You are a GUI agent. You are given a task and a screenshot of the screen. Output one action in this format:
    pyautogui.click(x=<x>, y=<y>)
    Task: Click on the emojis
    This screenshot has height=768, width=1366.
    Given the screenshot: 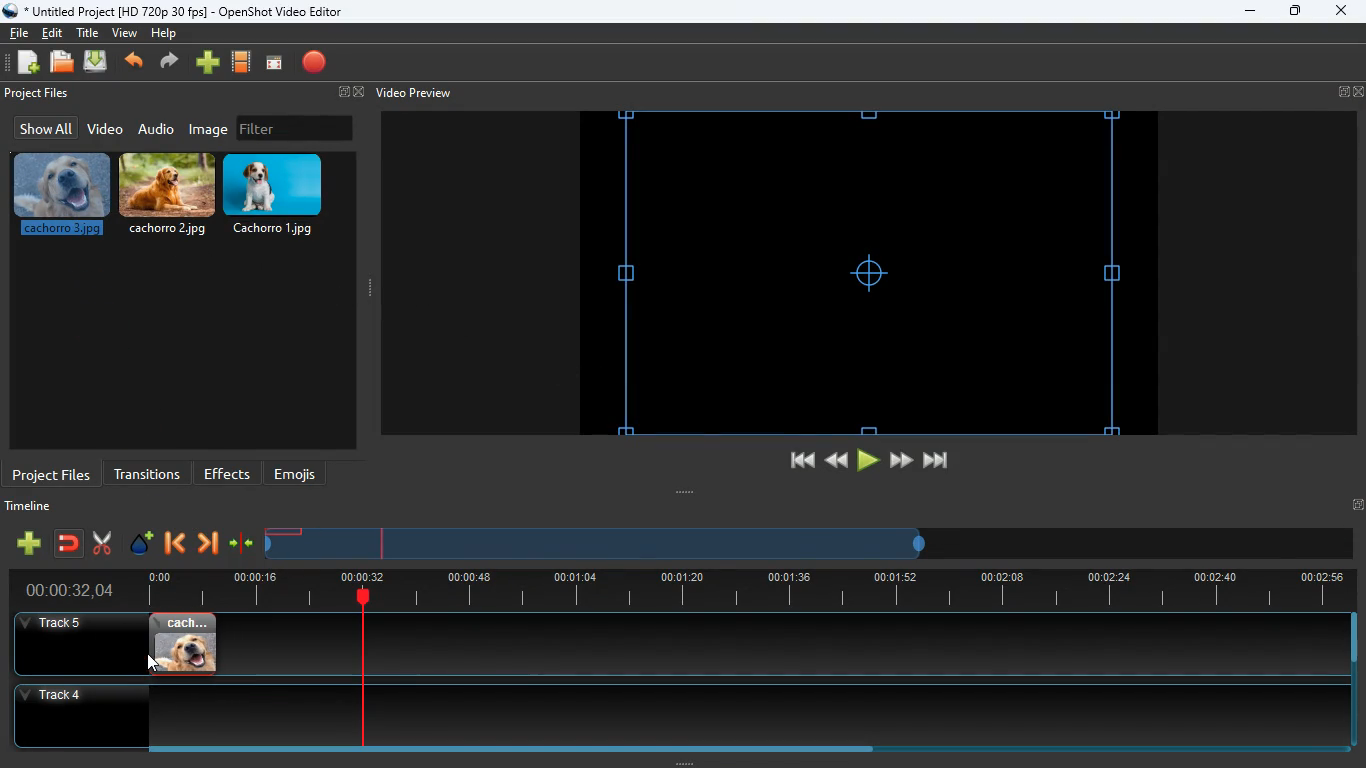 What is the action you would take?
    pyautogui.click(x=300, y=474)
    